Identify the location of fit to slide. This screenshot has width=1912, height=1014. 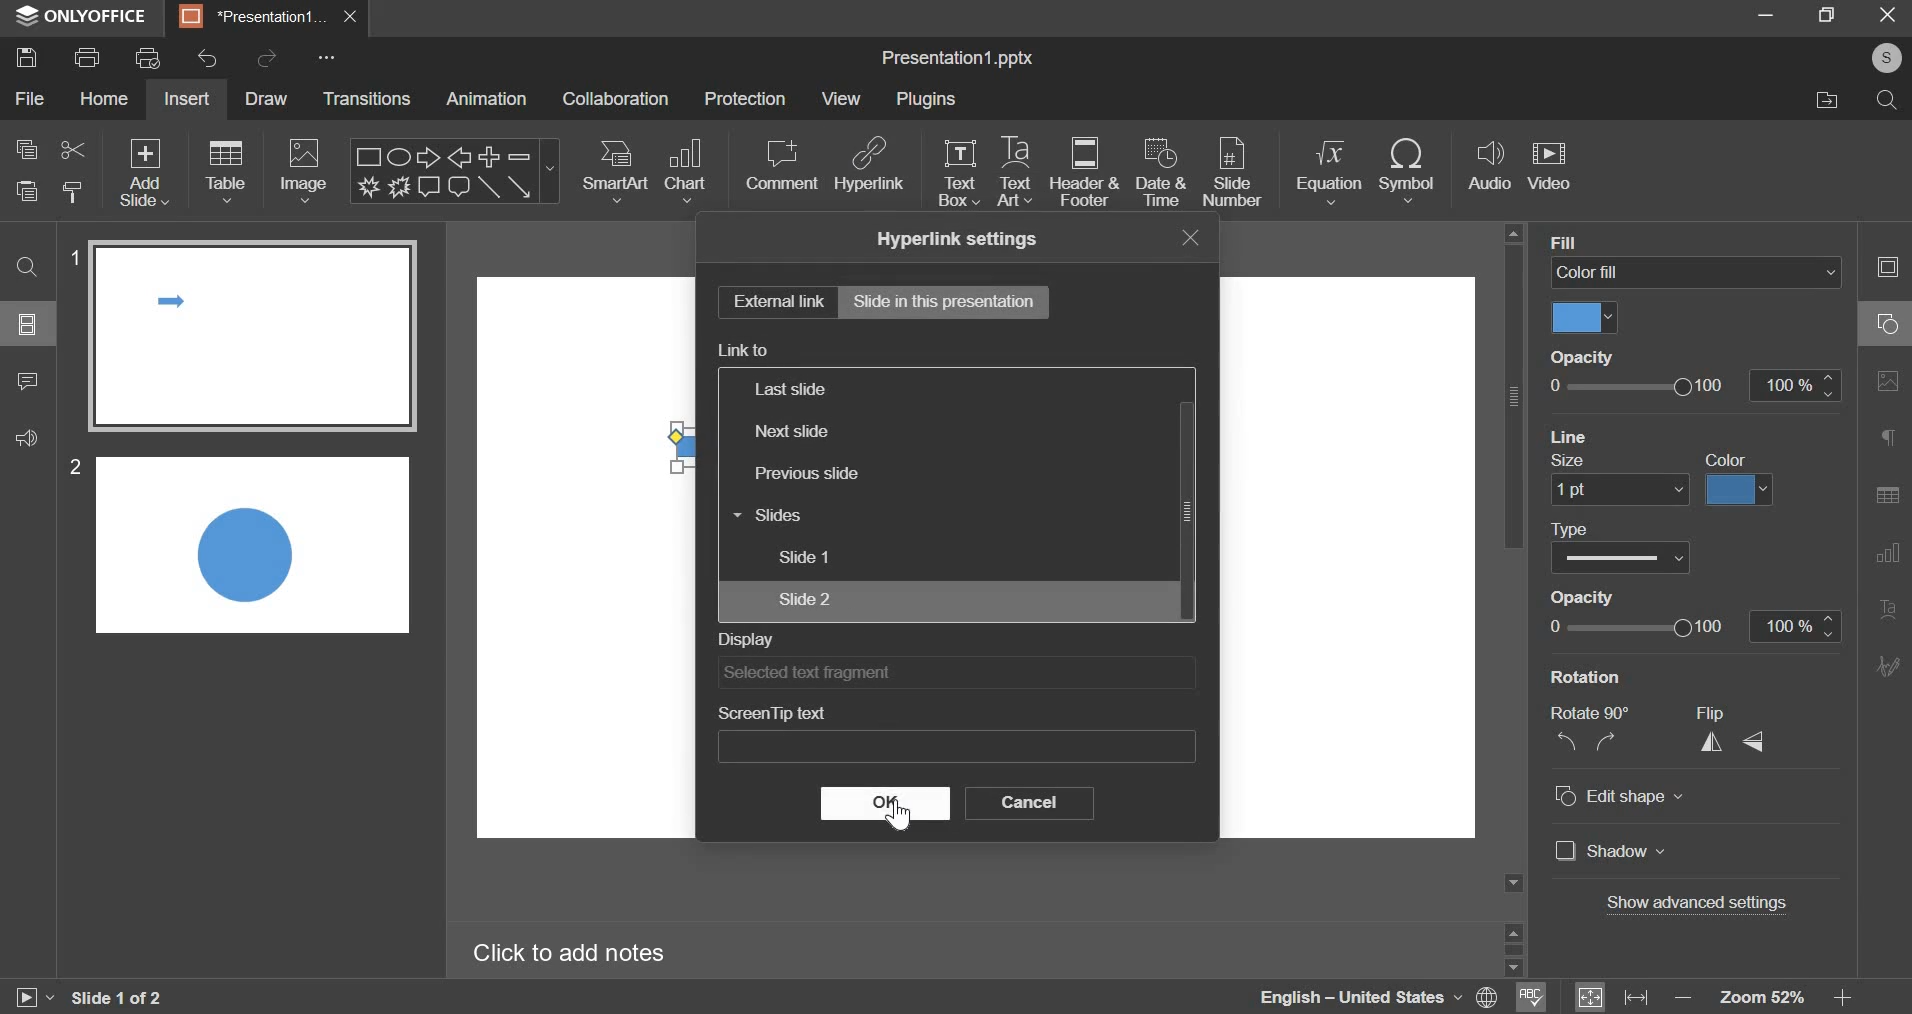
(1592, 997).